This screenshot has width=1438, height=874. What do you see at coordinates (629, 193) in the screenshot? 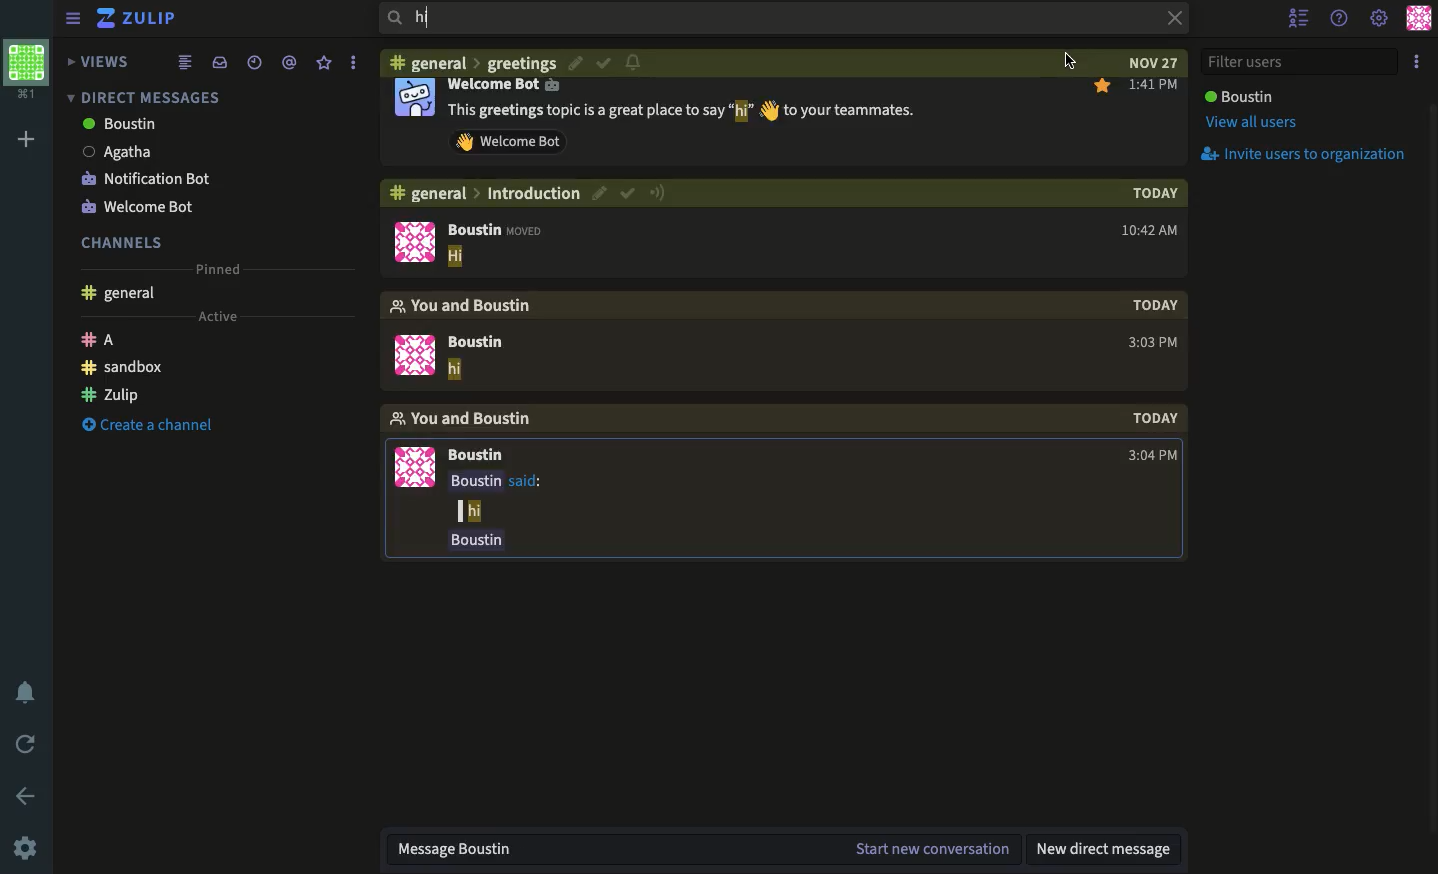
I see `resolved` at bounding box center [629, 193].